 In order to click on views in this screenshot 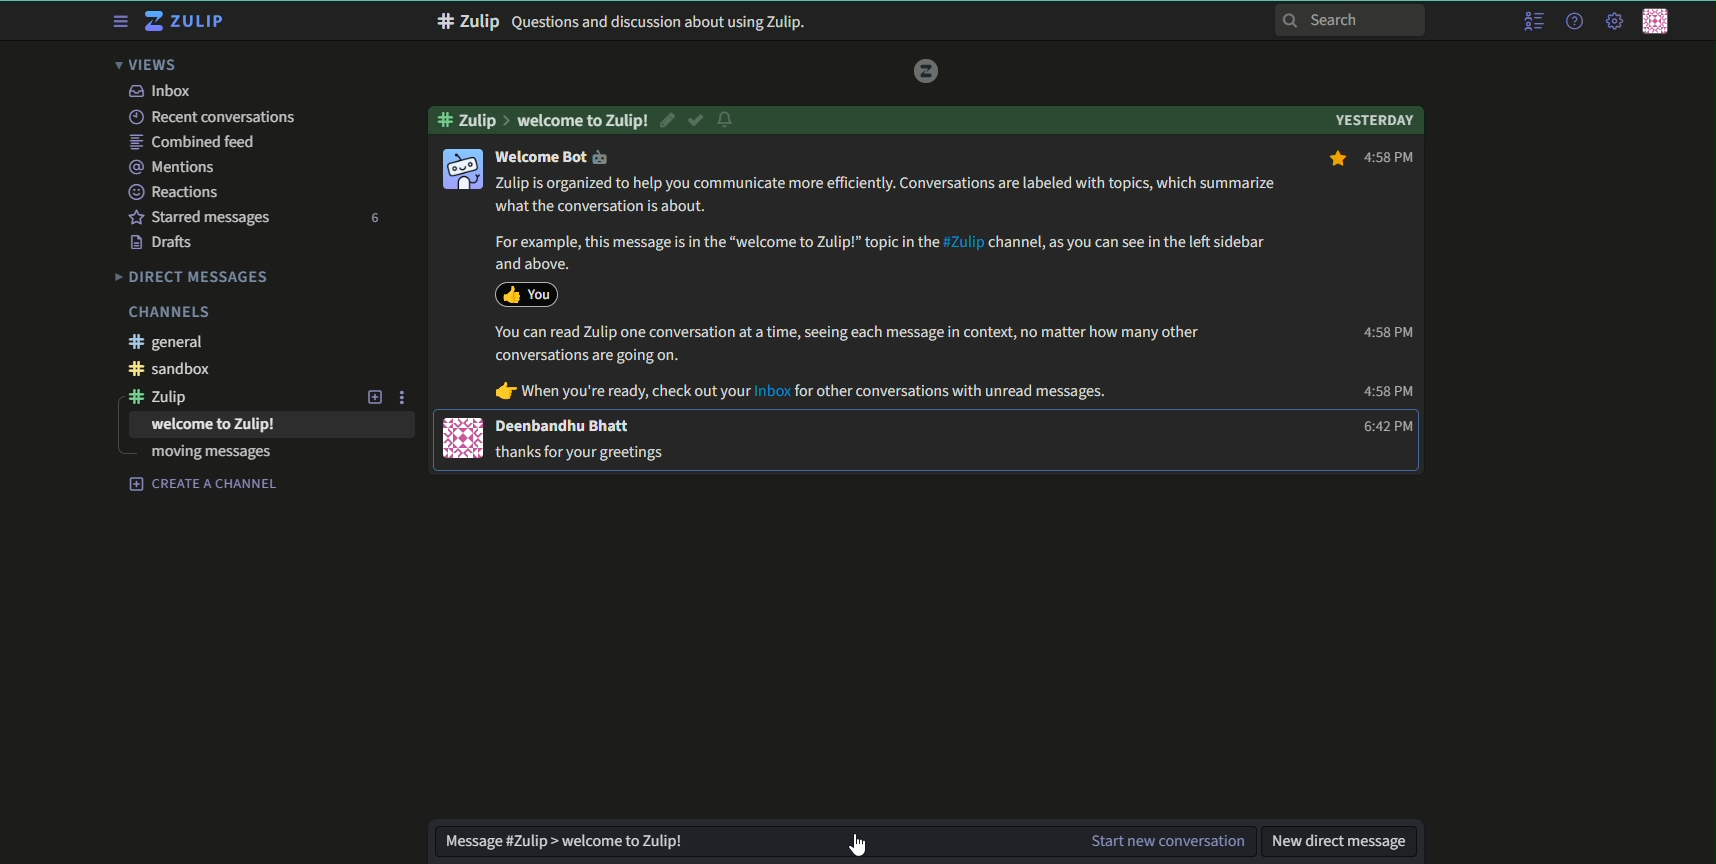, I will do `click(152, 65)`.